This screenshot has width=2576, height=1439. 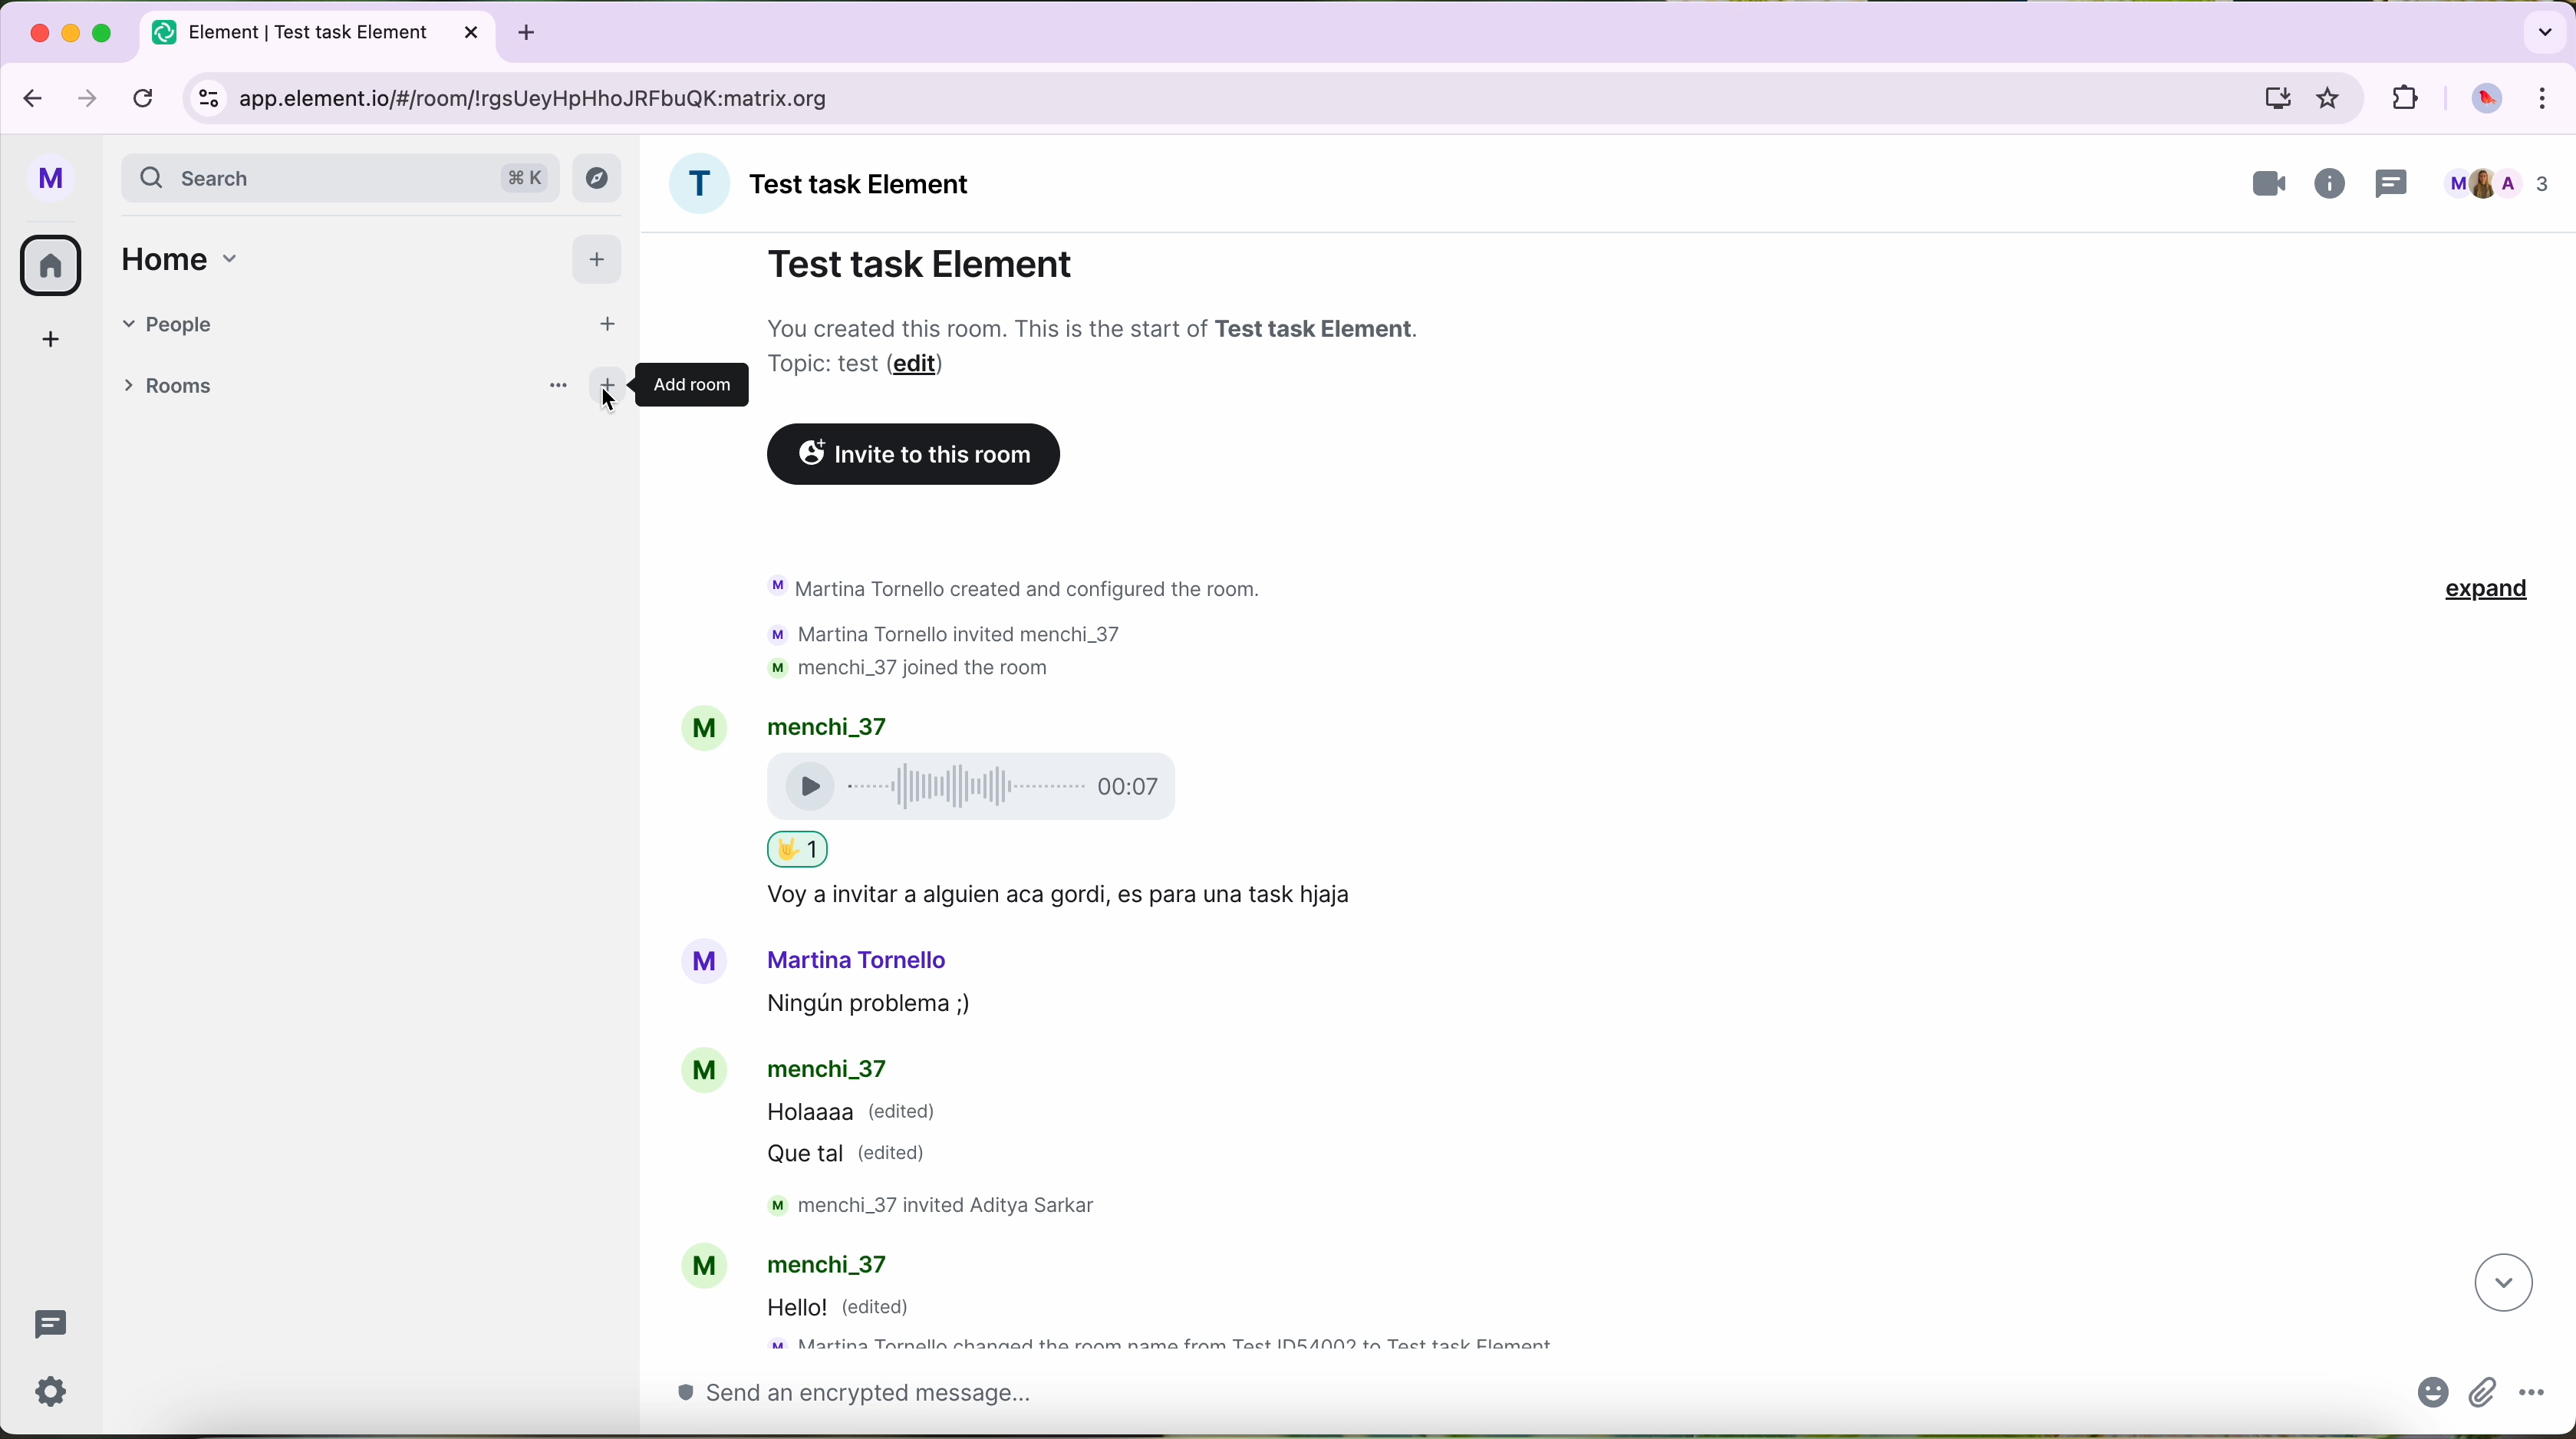 I want to click on videocall, so click(x=2270, y=184).